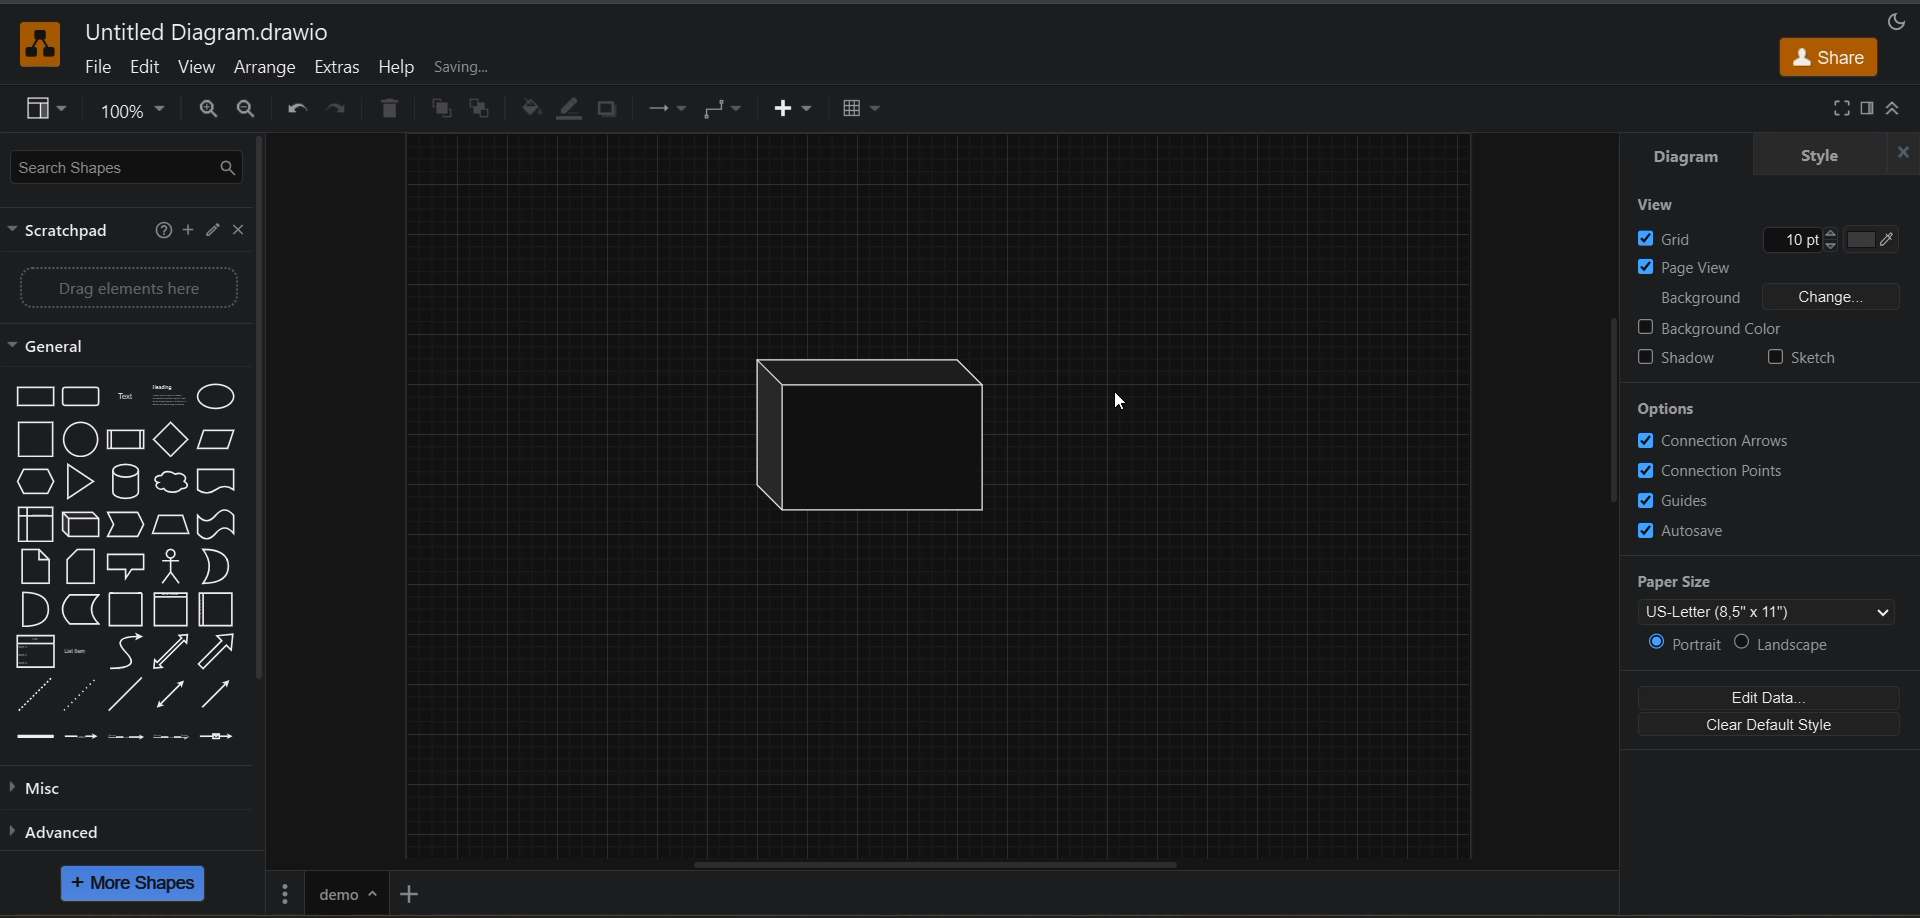 This screenshot has height=918, width=1920. I want to click on general, so click(67, 347).